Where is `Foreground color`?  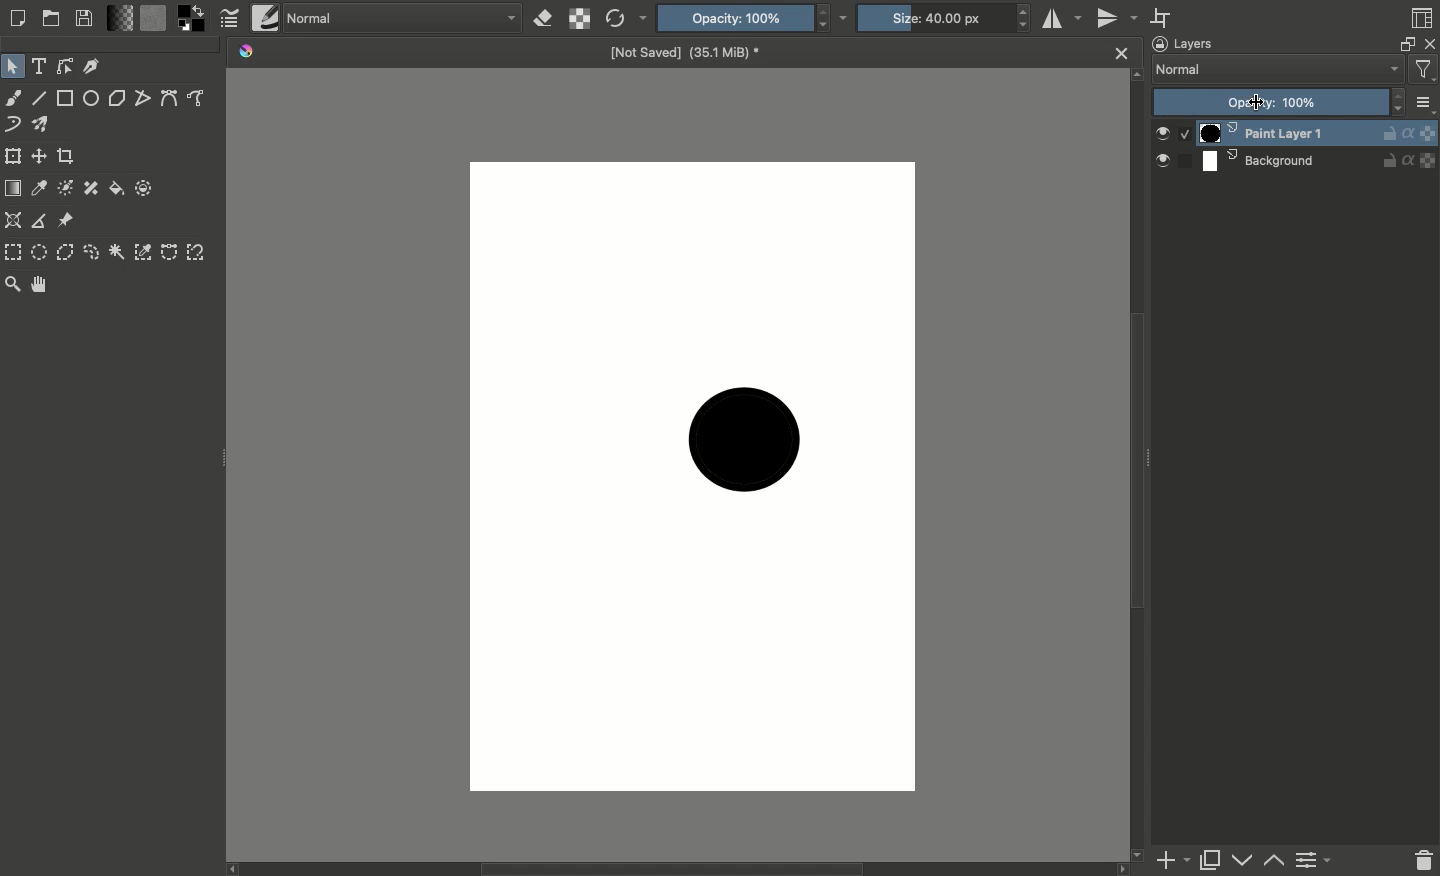 Foreground color is located at coordinates (193, 17).